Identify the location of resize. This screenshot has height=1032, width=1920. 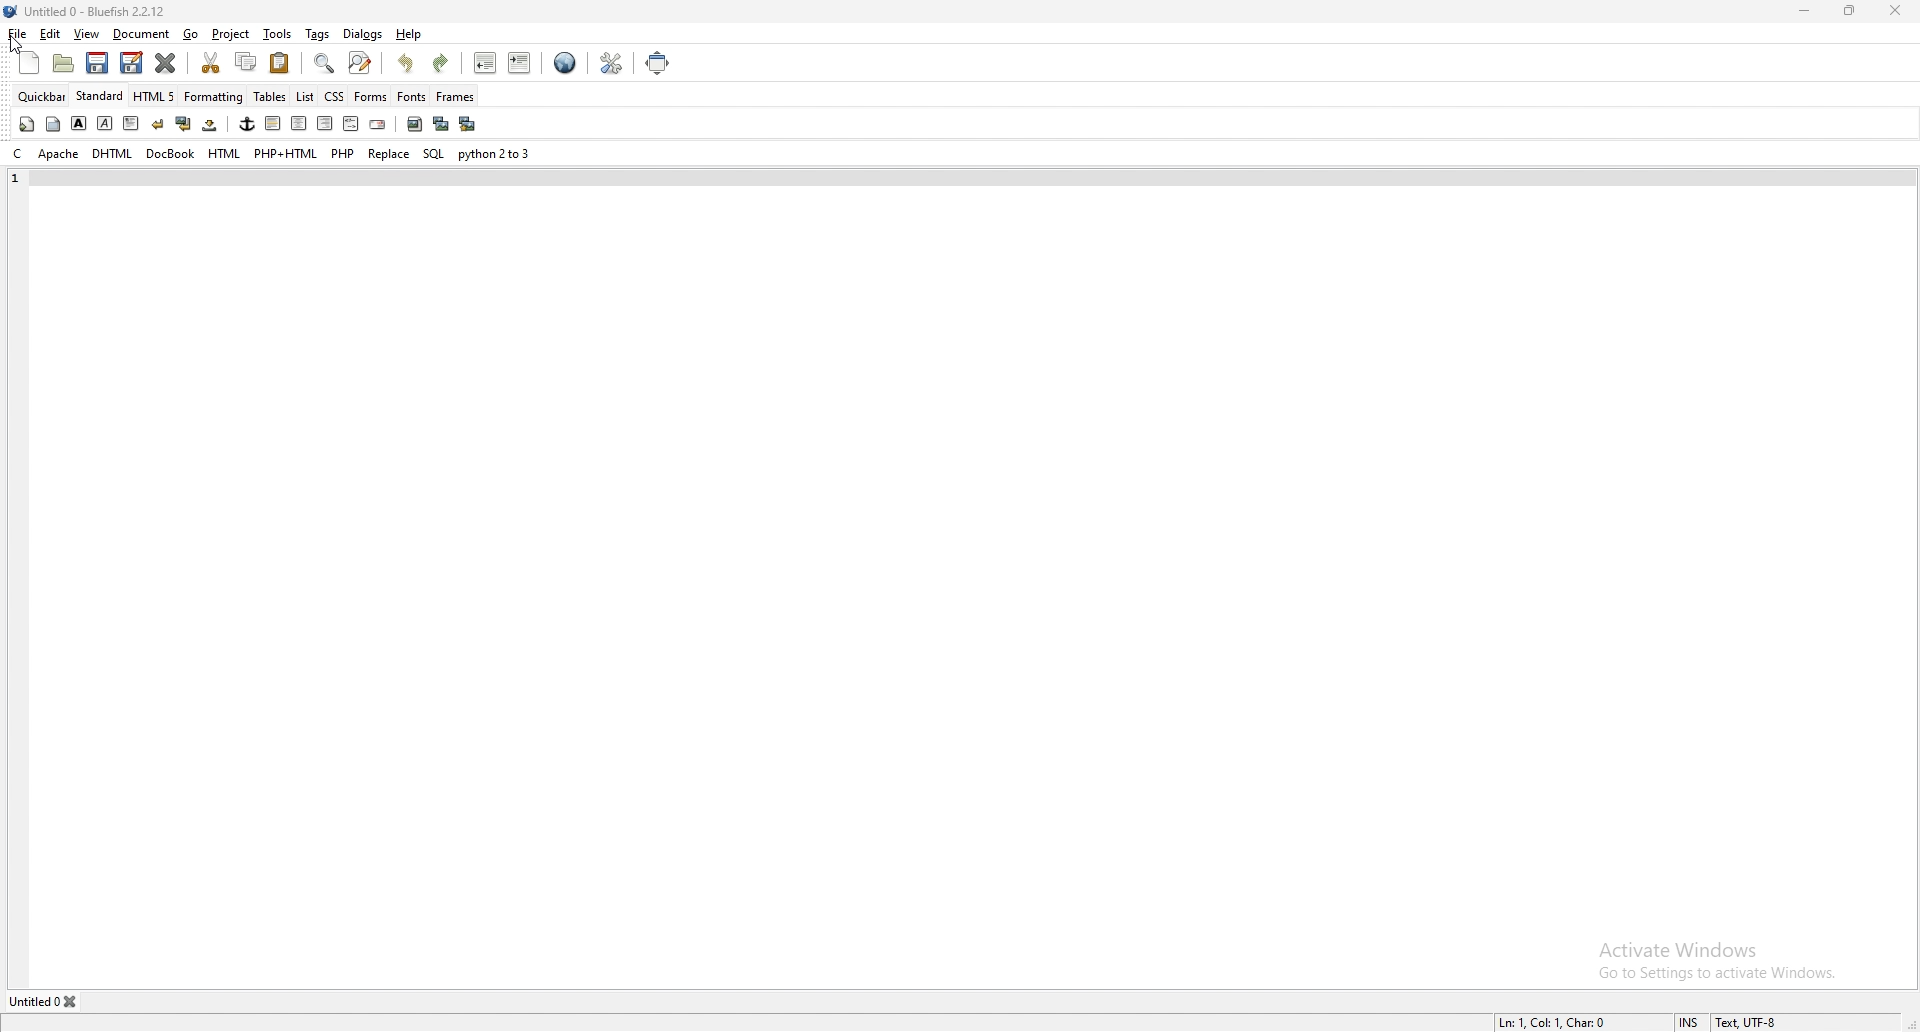
(1850, 10).